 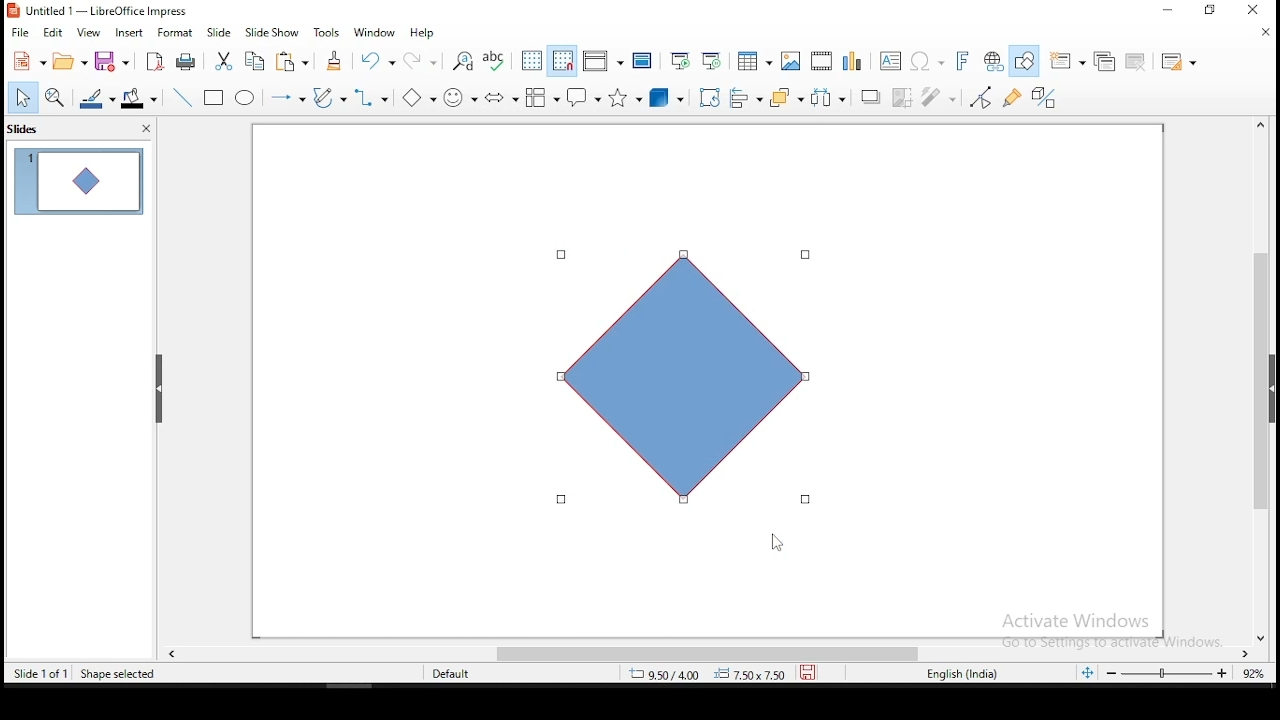 I want to click on toggle point edit mode, so click(x=983, y=97).